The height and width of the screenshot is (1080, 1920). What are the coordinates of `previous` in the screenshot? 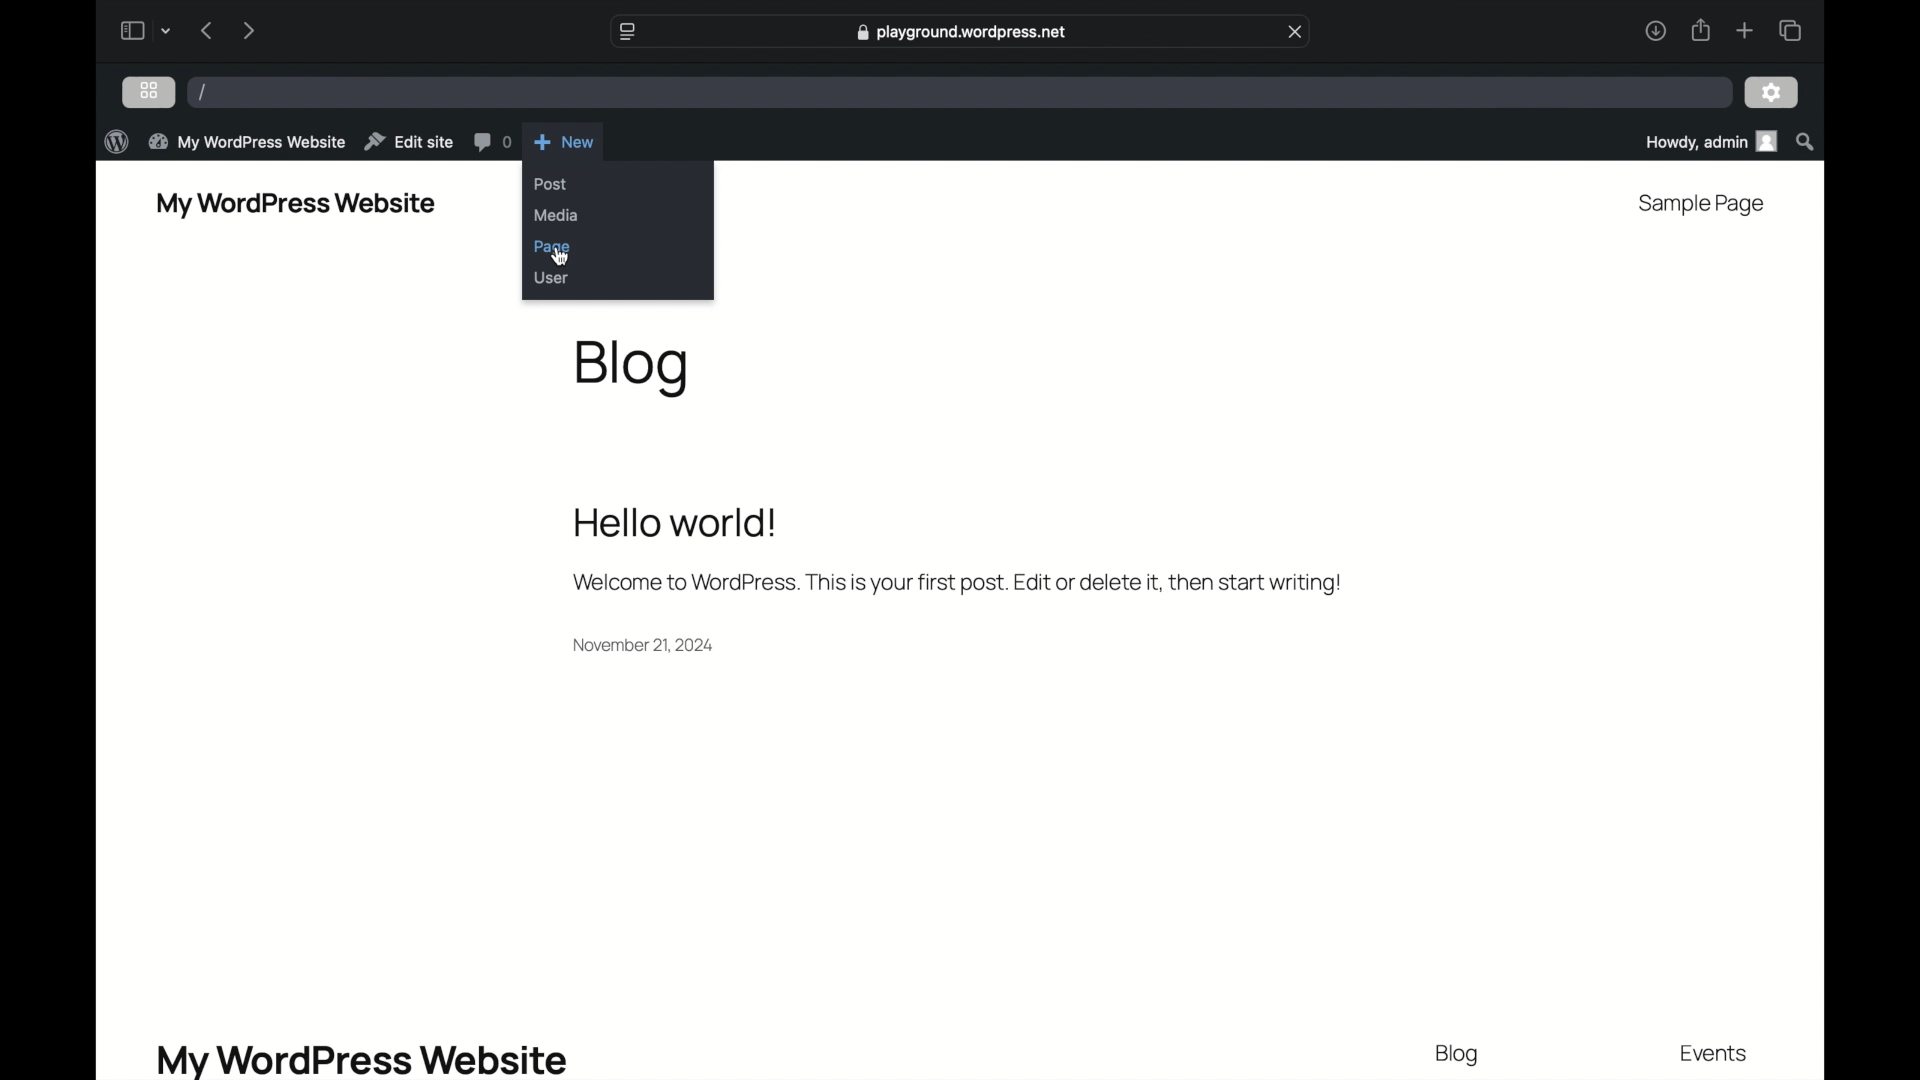 It's located at (205, 30).